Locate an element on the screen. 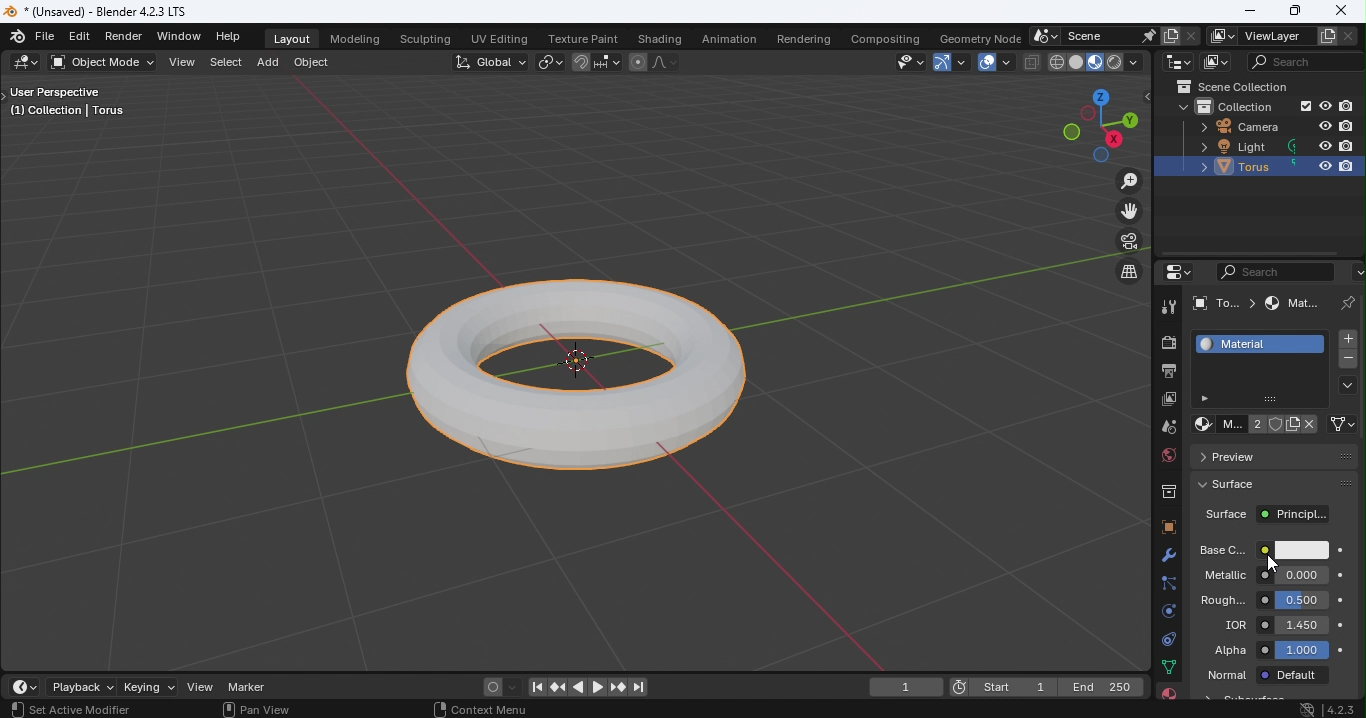 This screenshot has height=718, width=1366. Modeling is located at coordinates (356, 39).